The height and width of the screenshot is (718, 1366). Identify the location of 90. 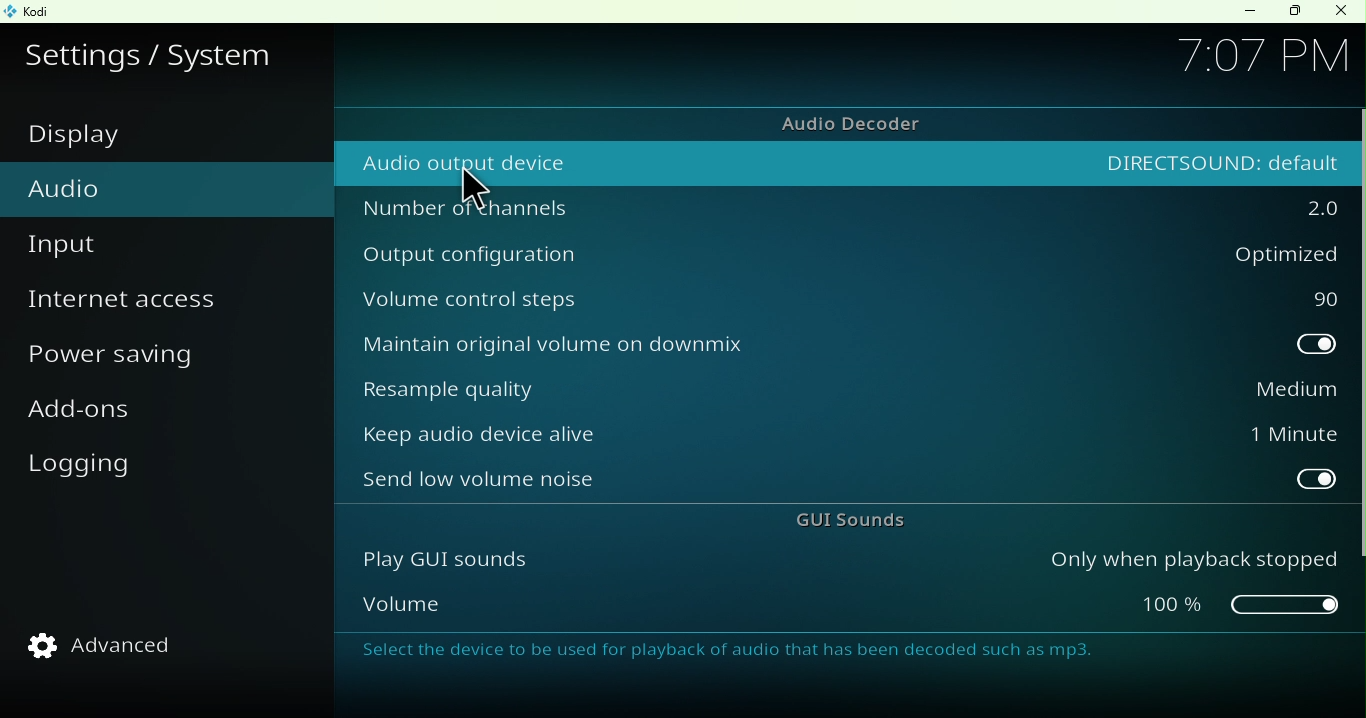
(1221, 297).